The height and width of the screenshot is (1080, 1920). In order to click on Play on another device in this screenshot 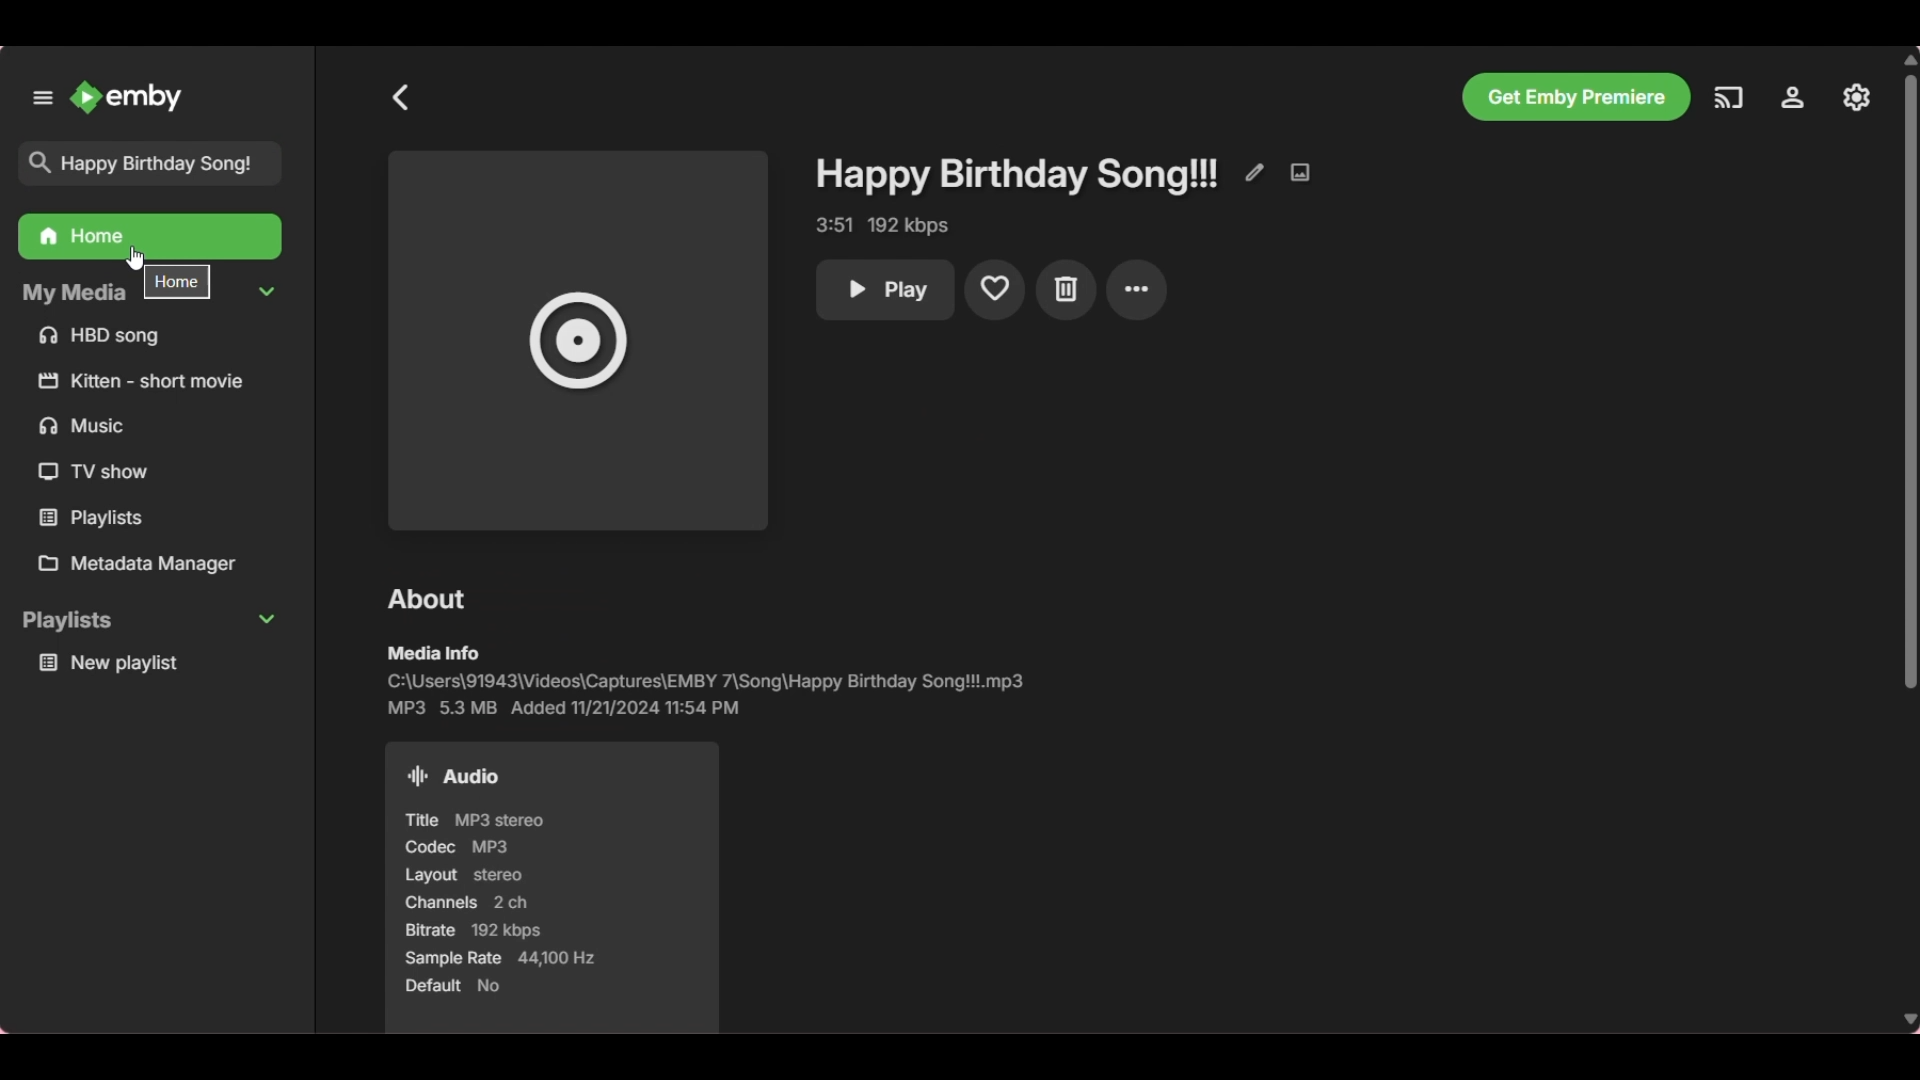, I will do `click(1728, 103)`.